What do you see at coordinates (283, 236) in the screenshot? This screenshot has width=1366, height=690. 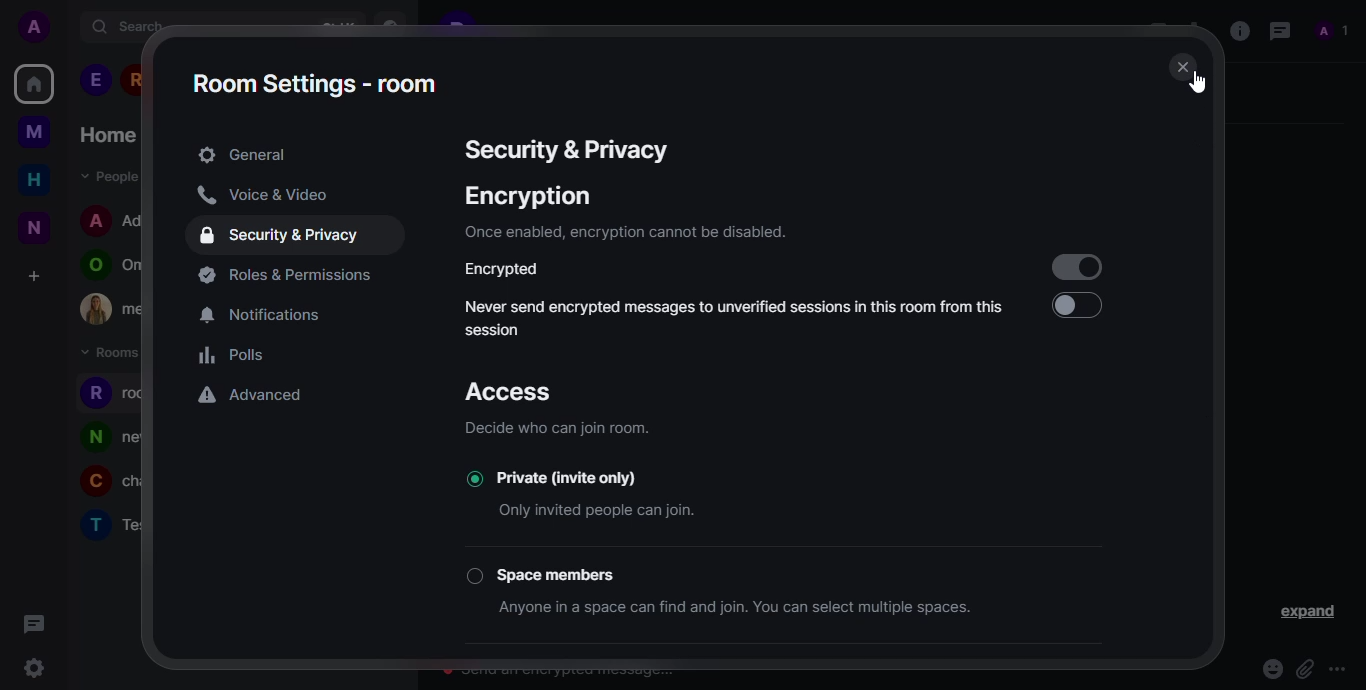 I see `security` at bounding box center [283, 236].